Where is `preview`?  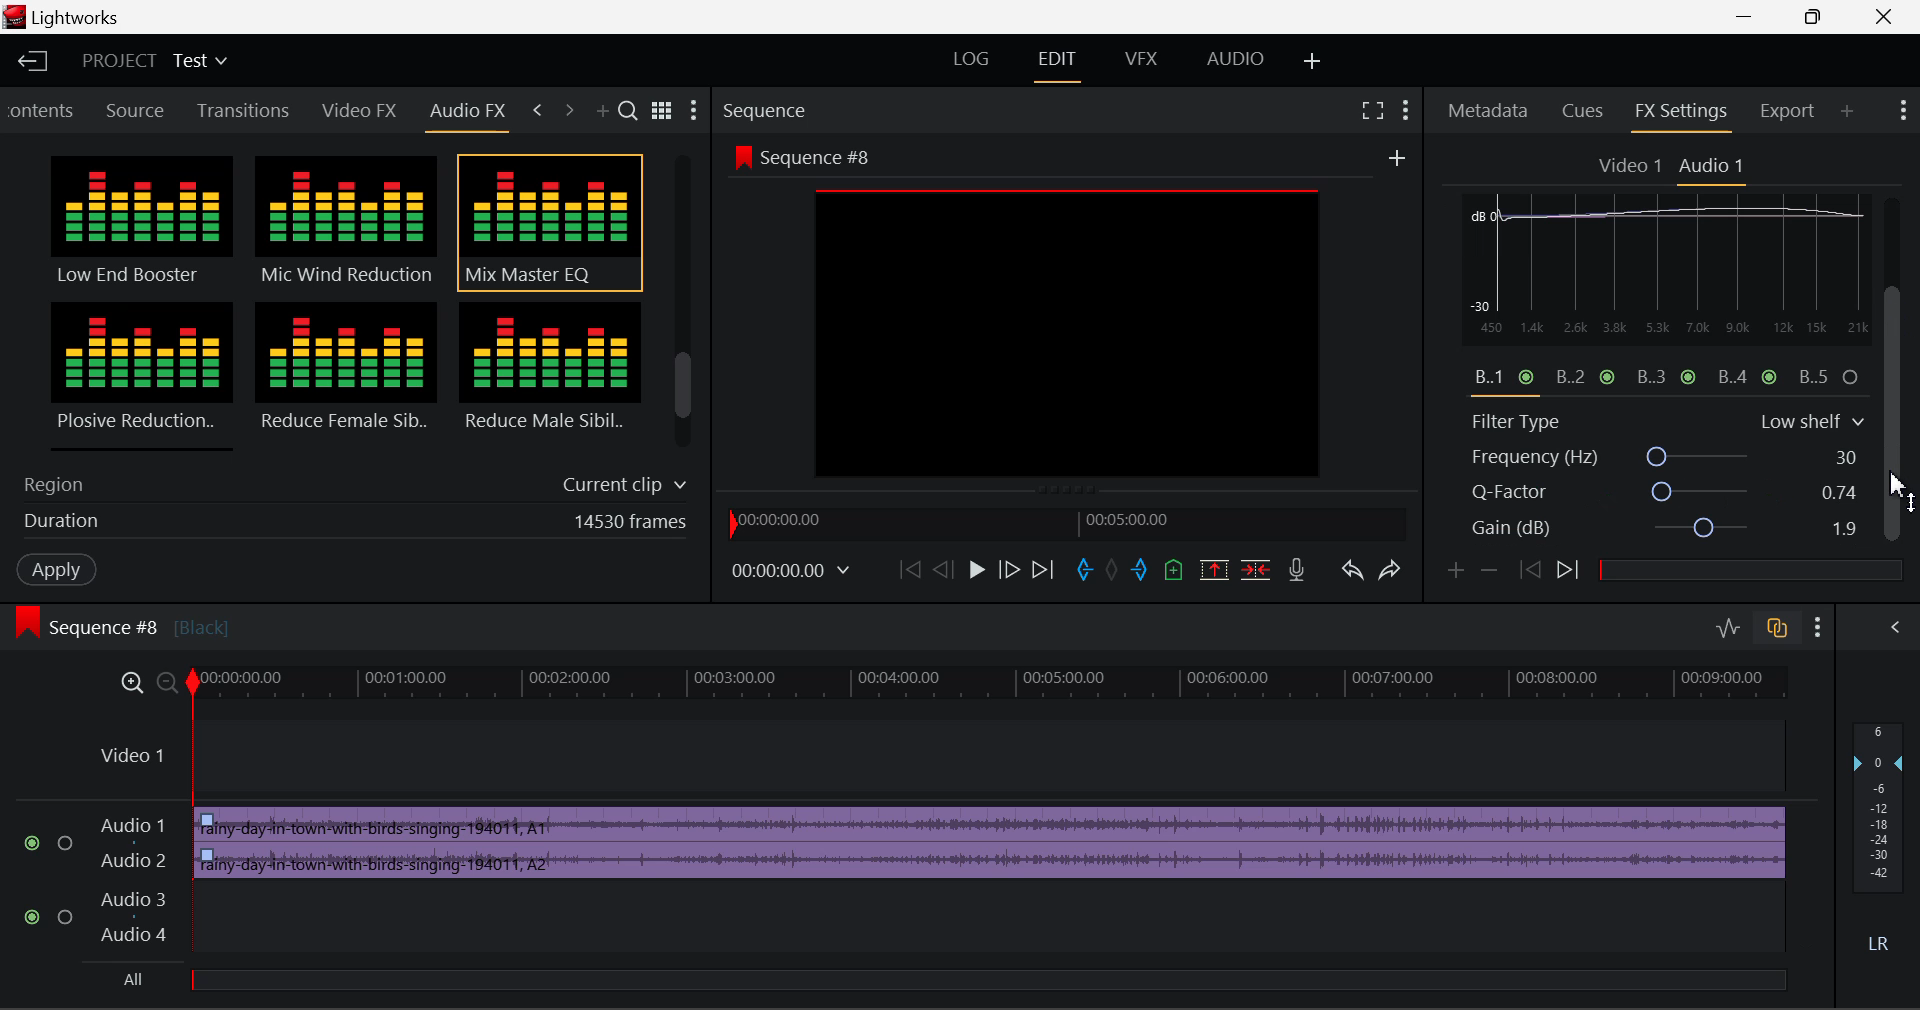 preview is located at coordinates (1069, 335).